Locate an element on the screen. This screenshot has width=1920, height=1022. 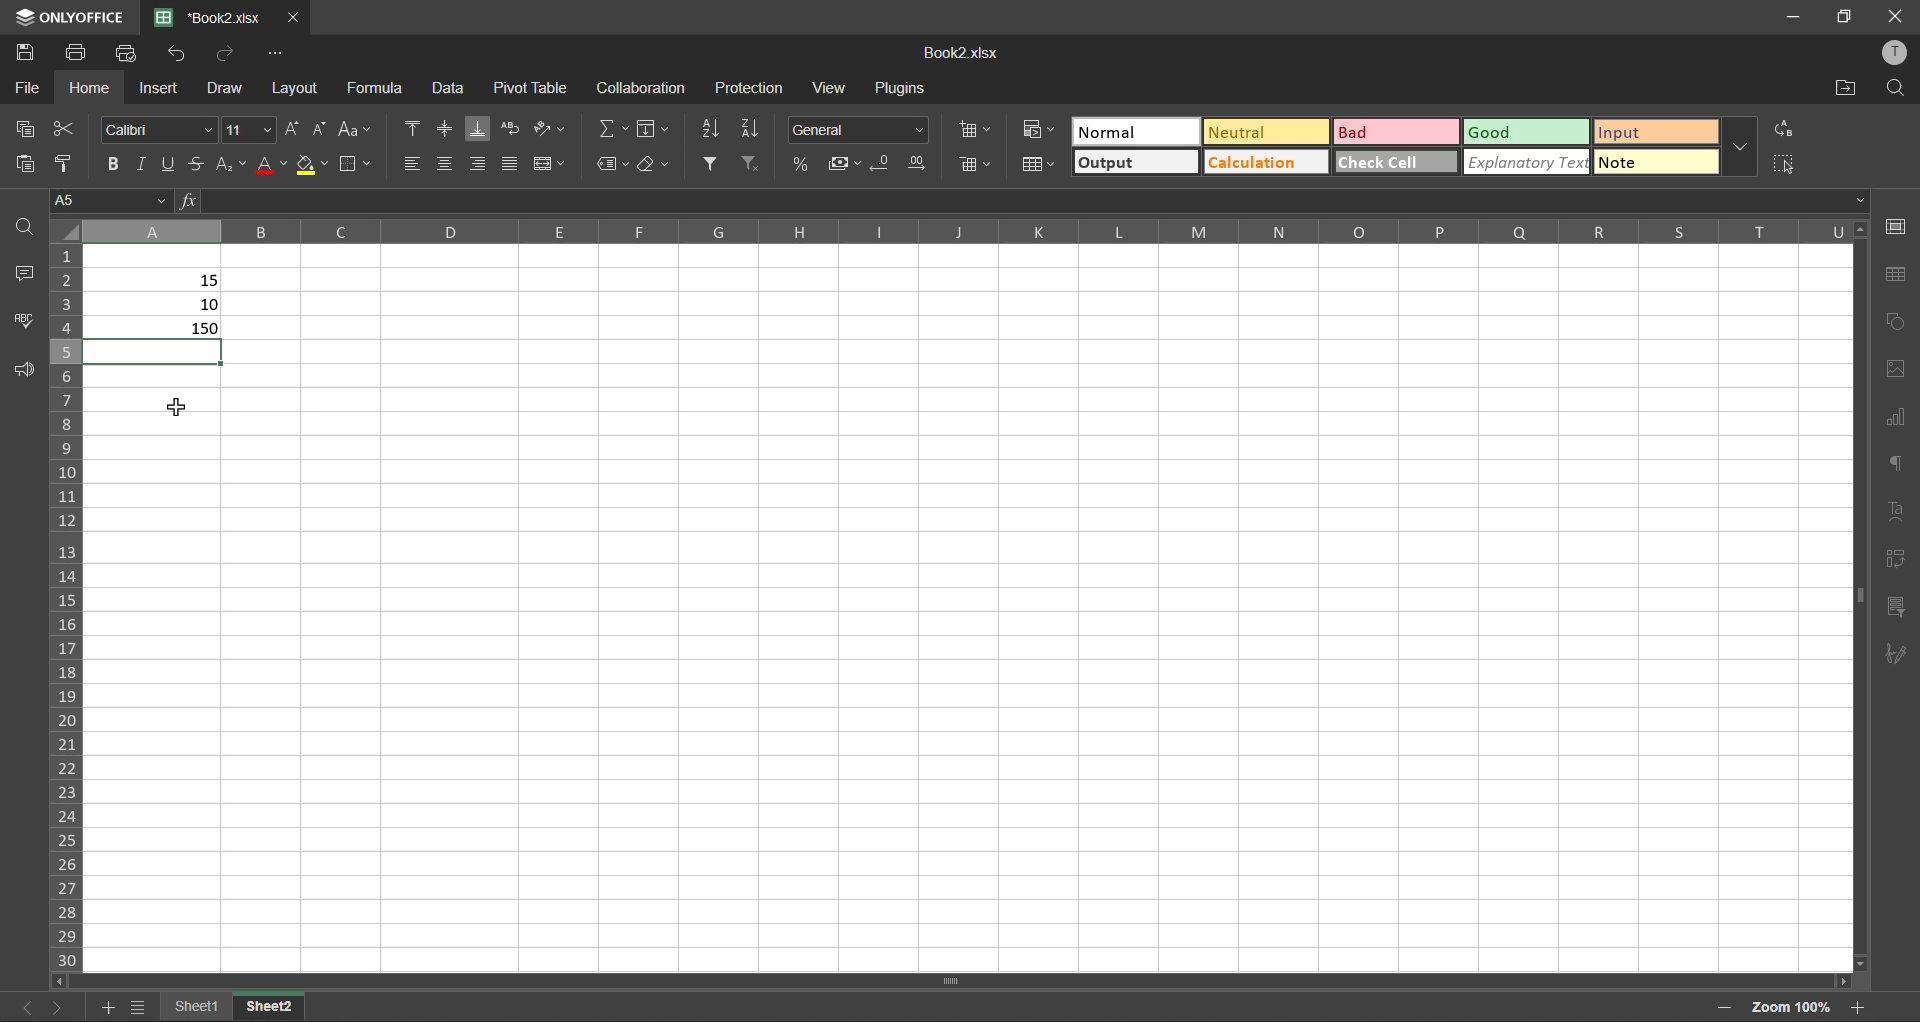
undo is located at coordinates (182, 54).